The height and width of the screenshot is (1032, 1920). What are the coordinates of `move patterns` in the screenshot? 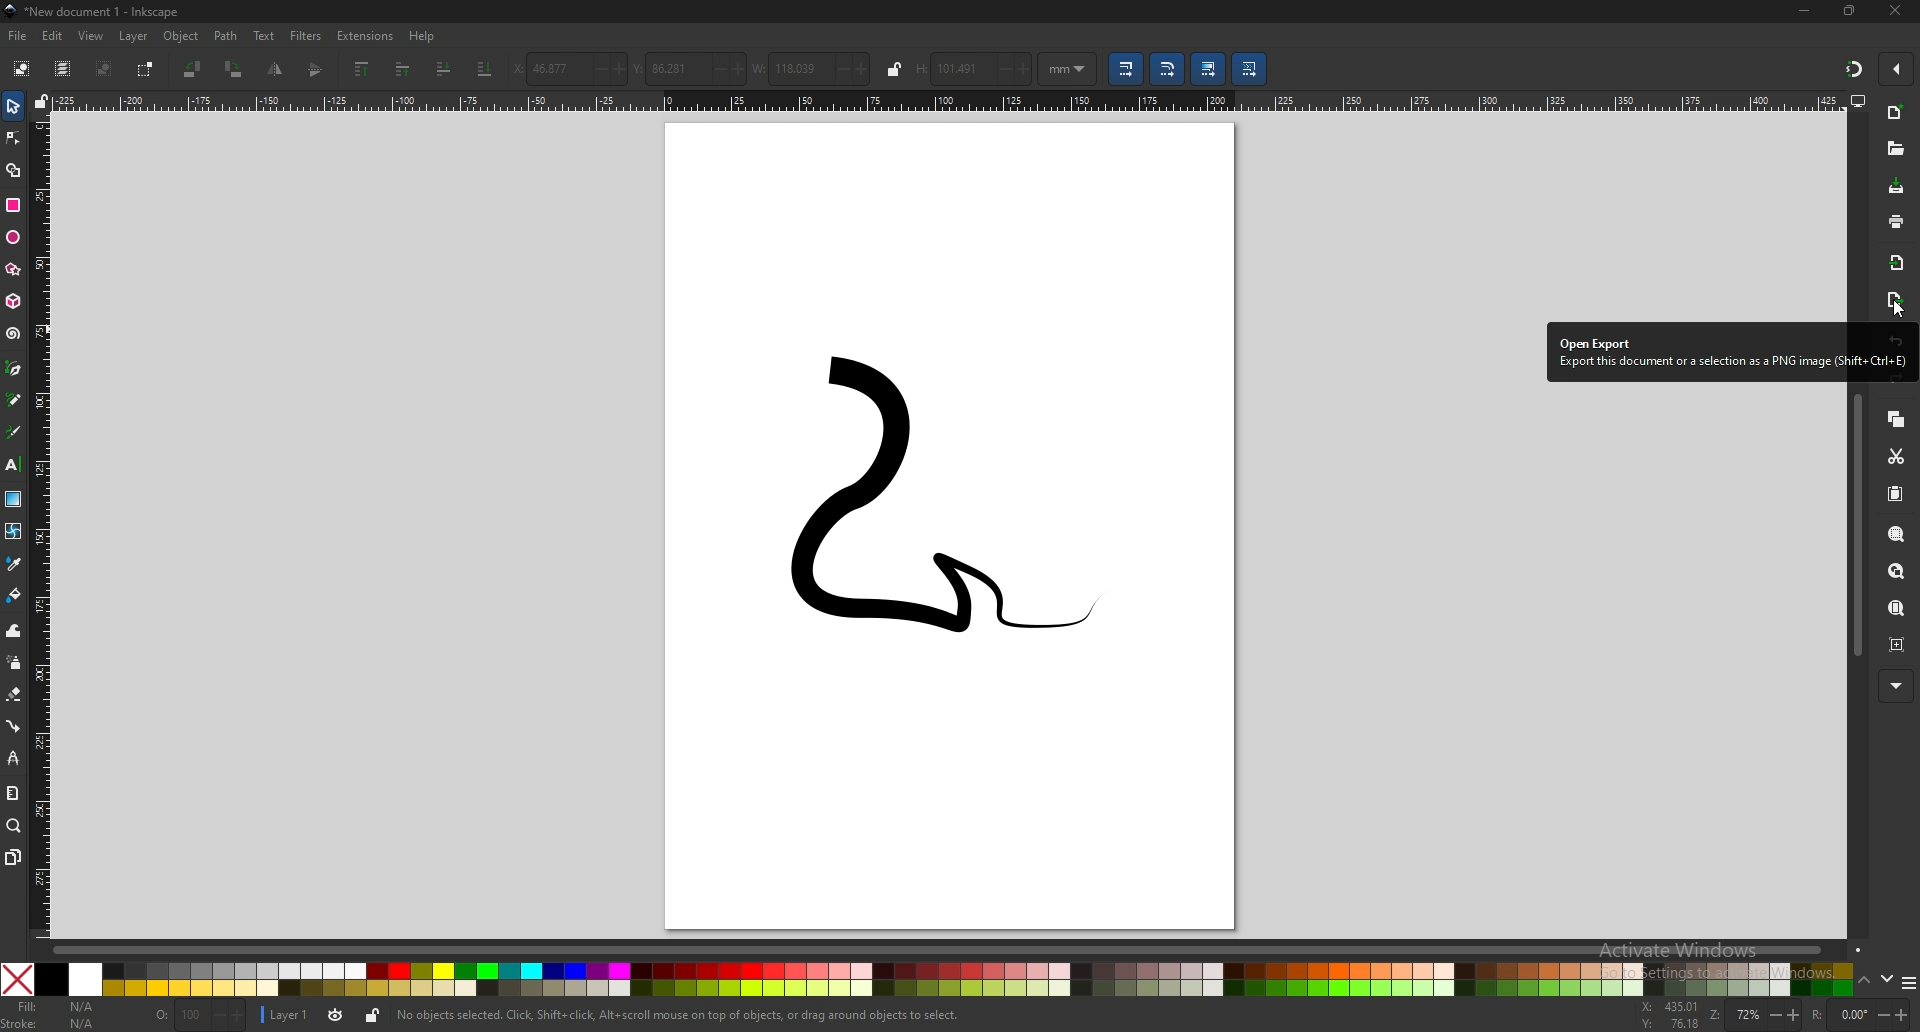 It's located at (1249, 69).